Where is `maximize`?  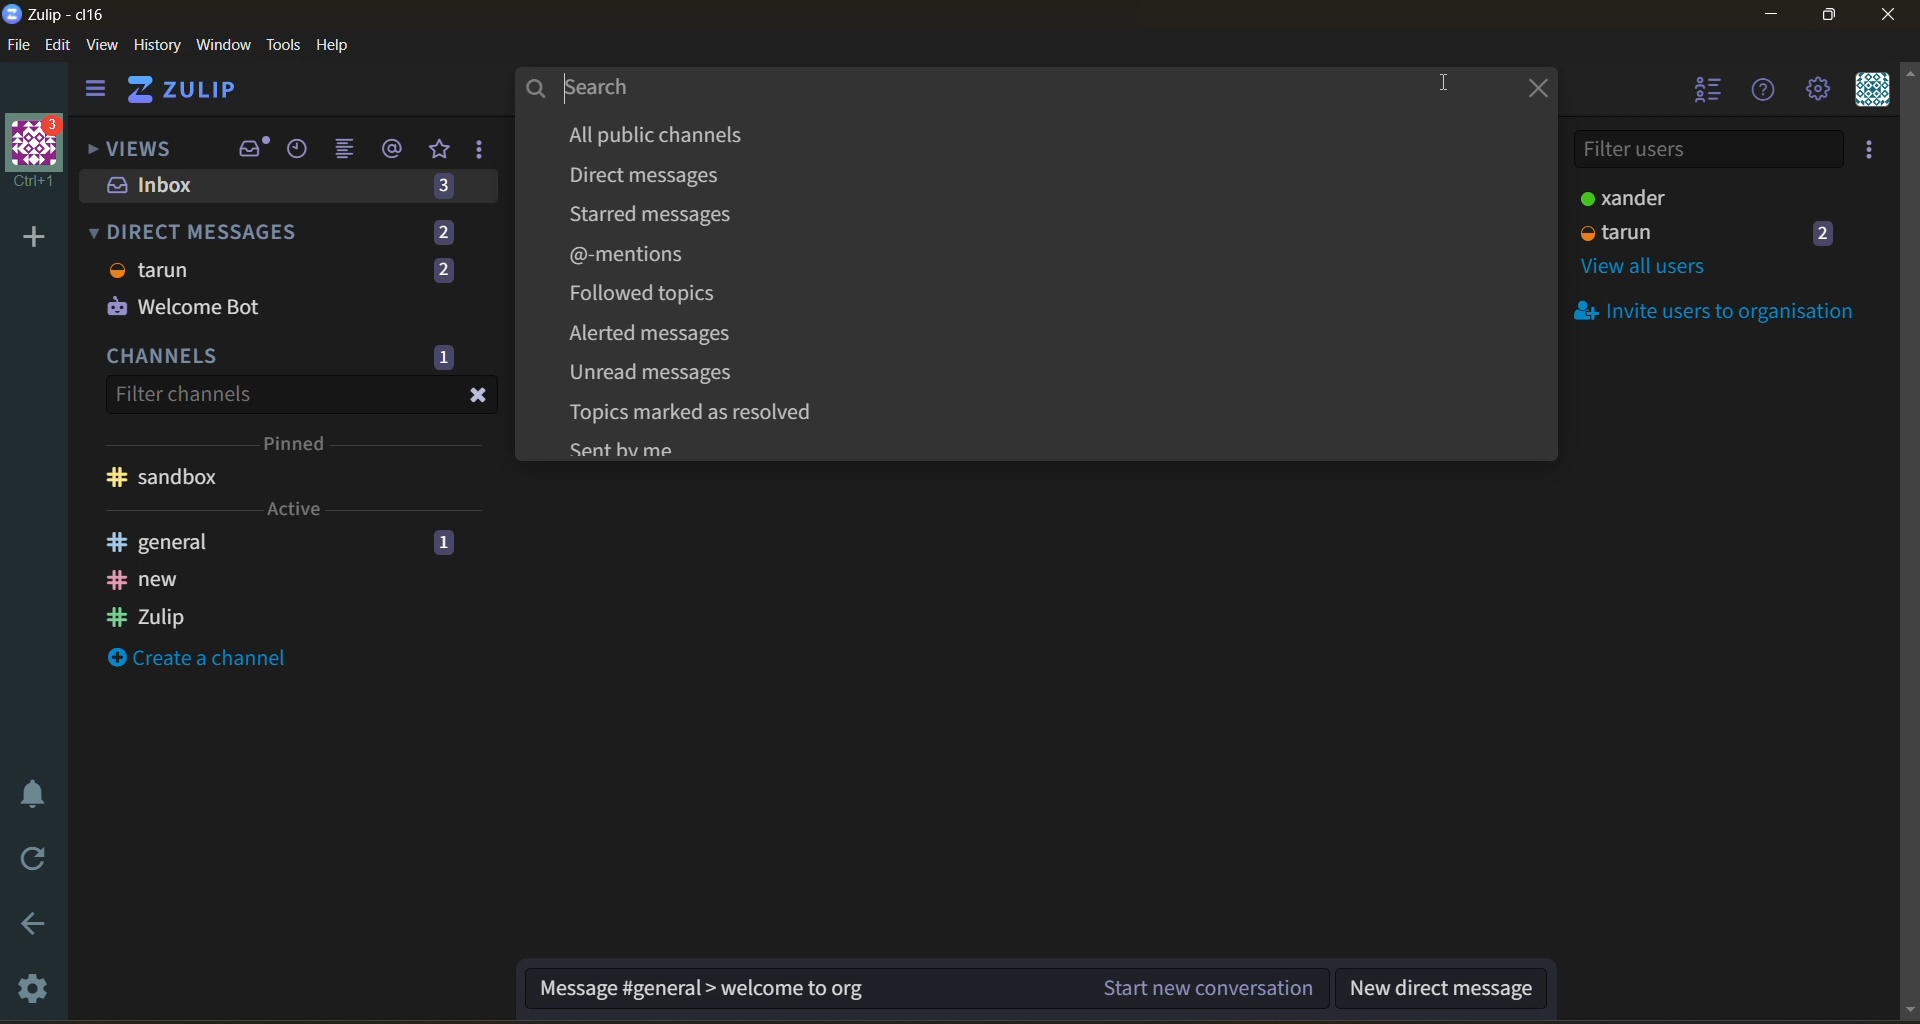 maximize is located at coordinates (1834, 15).